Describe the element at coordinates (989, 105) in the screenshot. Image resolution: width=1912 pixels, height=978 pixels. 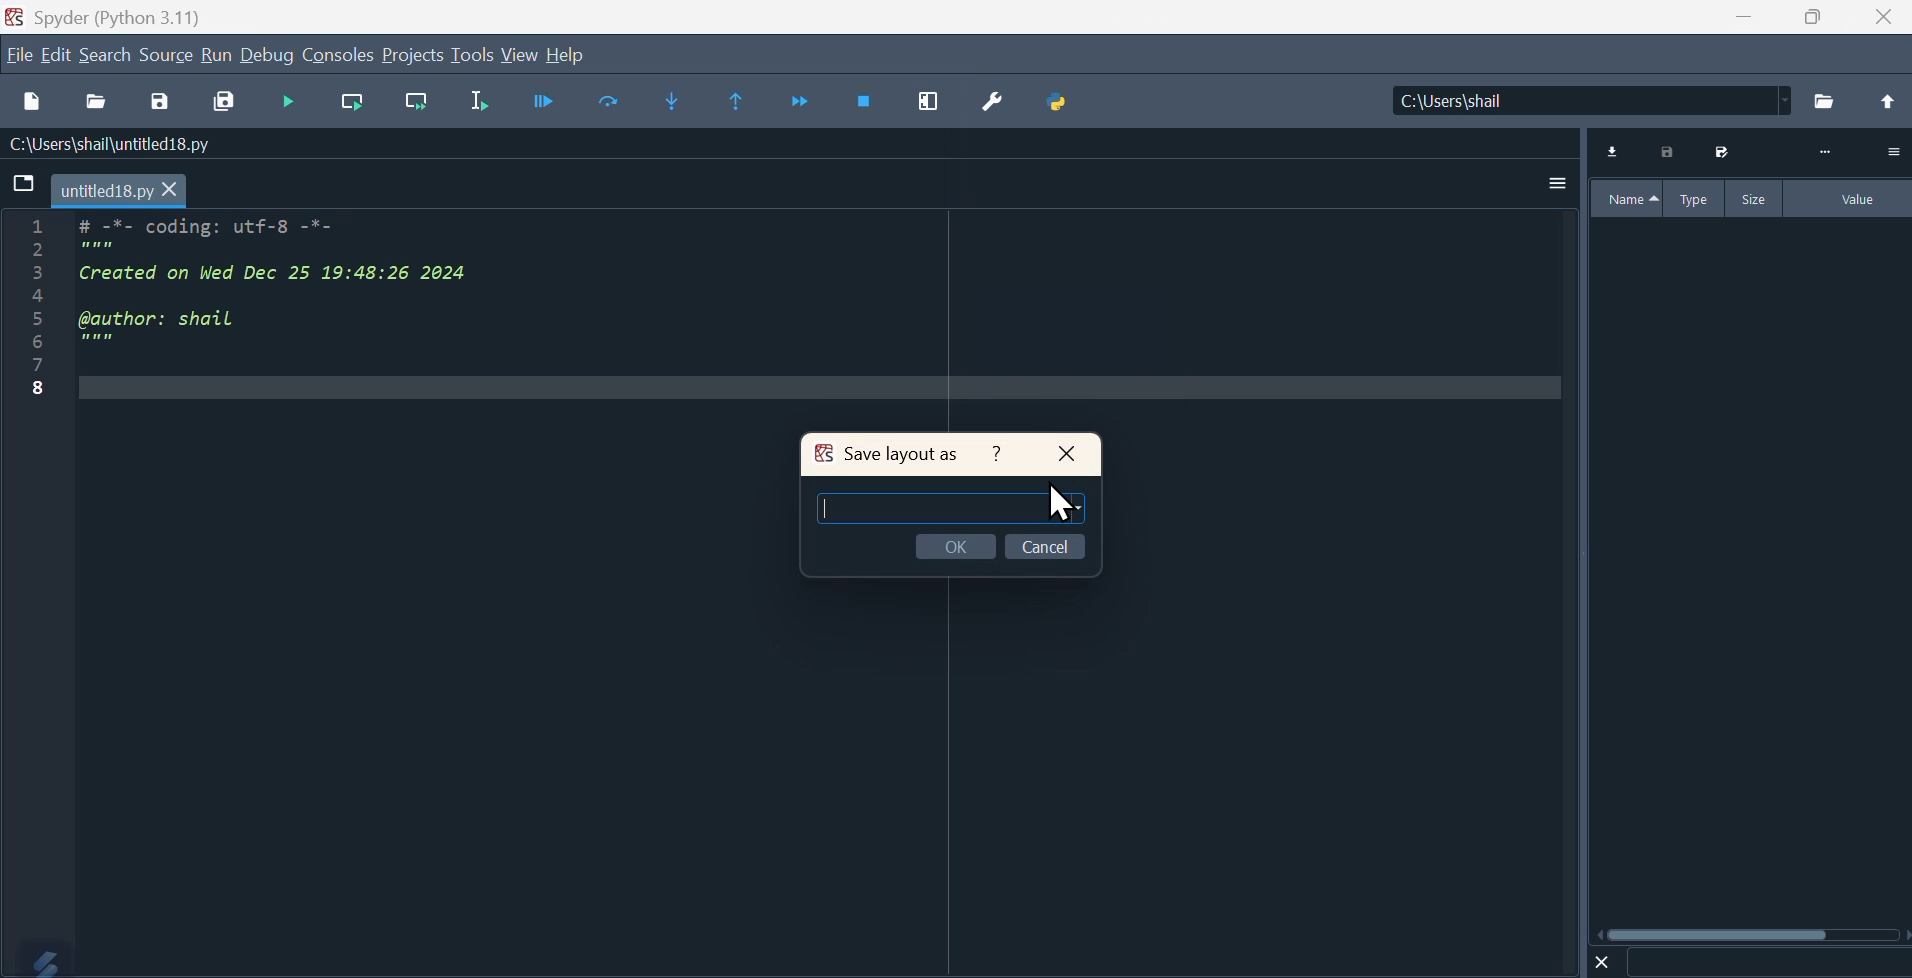
I see `Preferences` at that location.